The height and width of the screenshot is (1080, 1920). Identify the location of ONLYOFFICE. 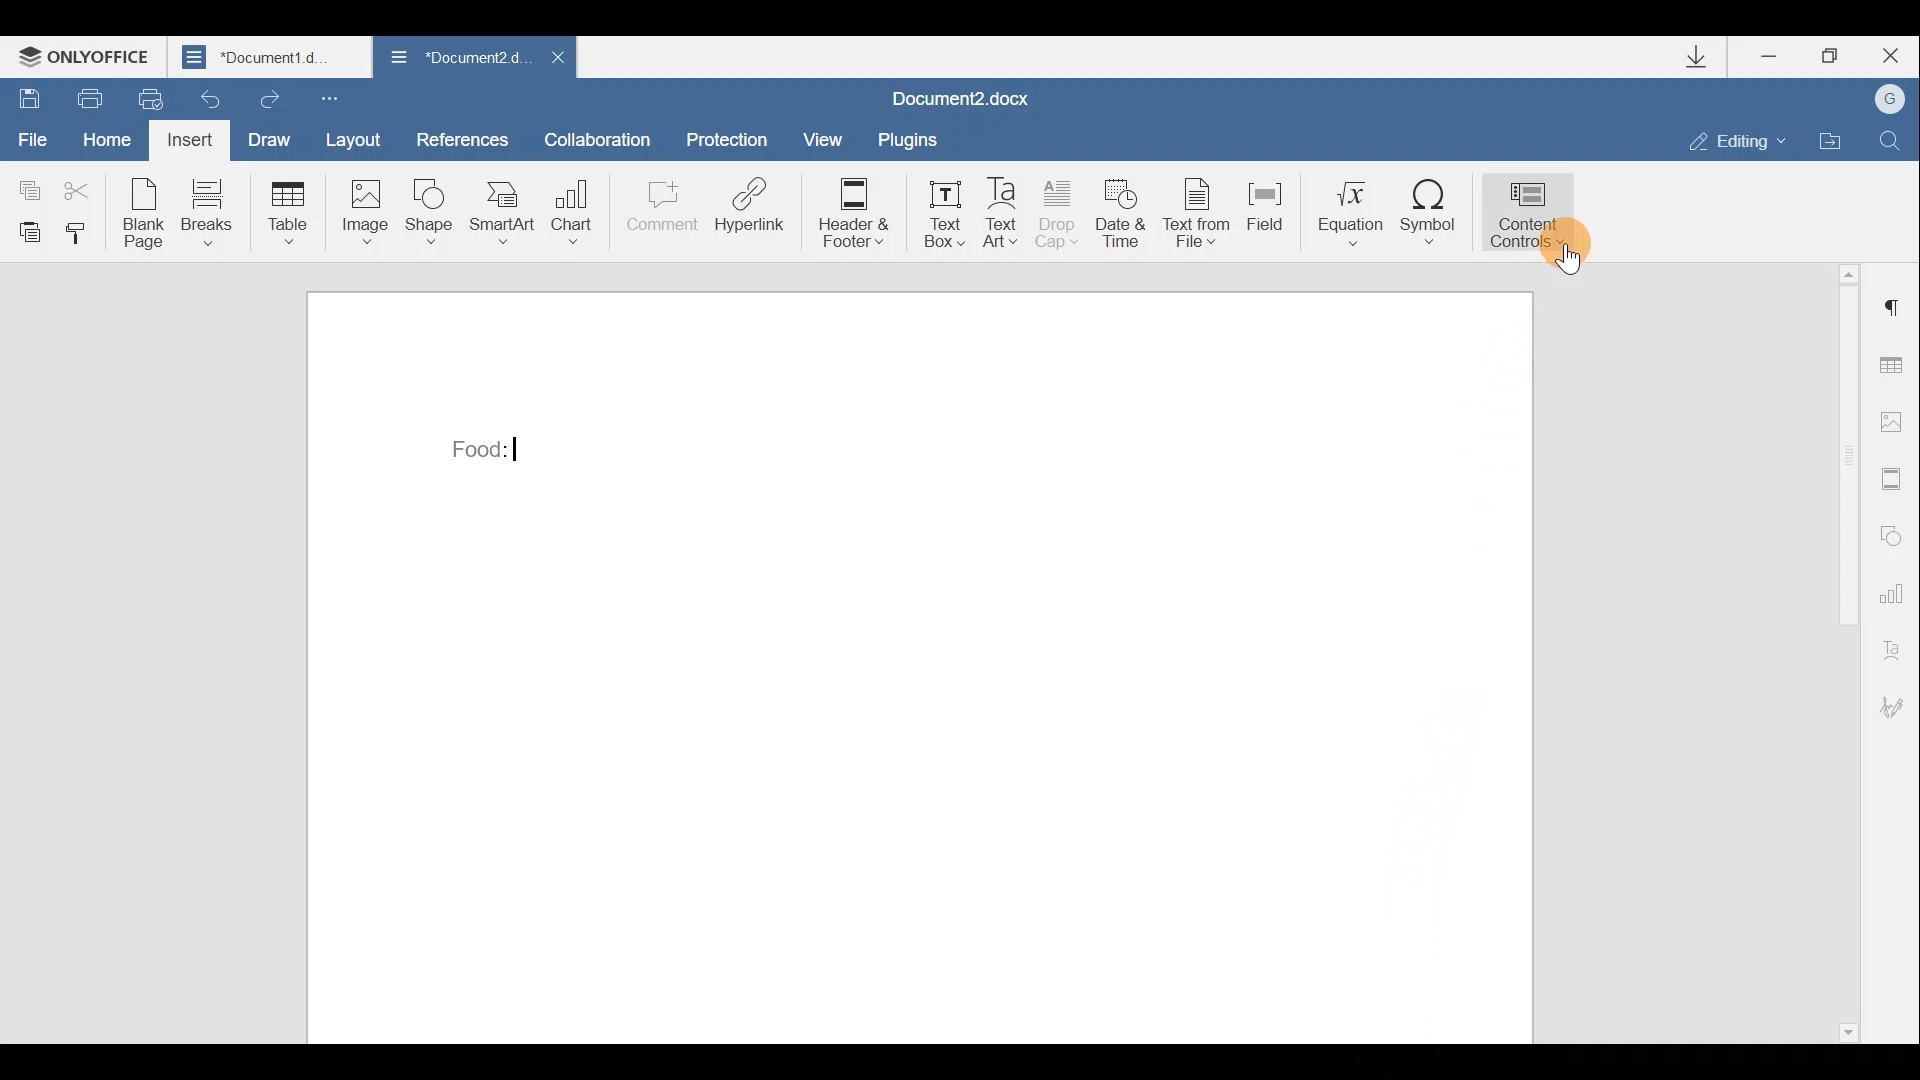
(88, 56).